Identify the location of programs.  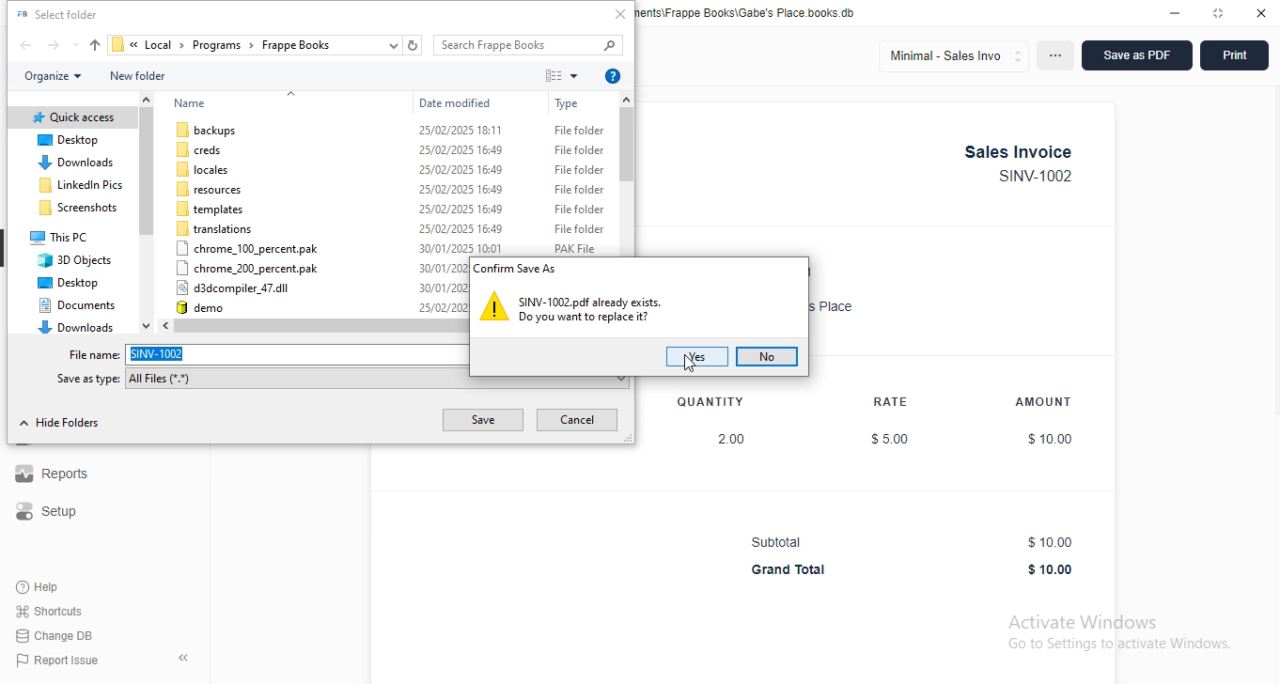
(217, 45).